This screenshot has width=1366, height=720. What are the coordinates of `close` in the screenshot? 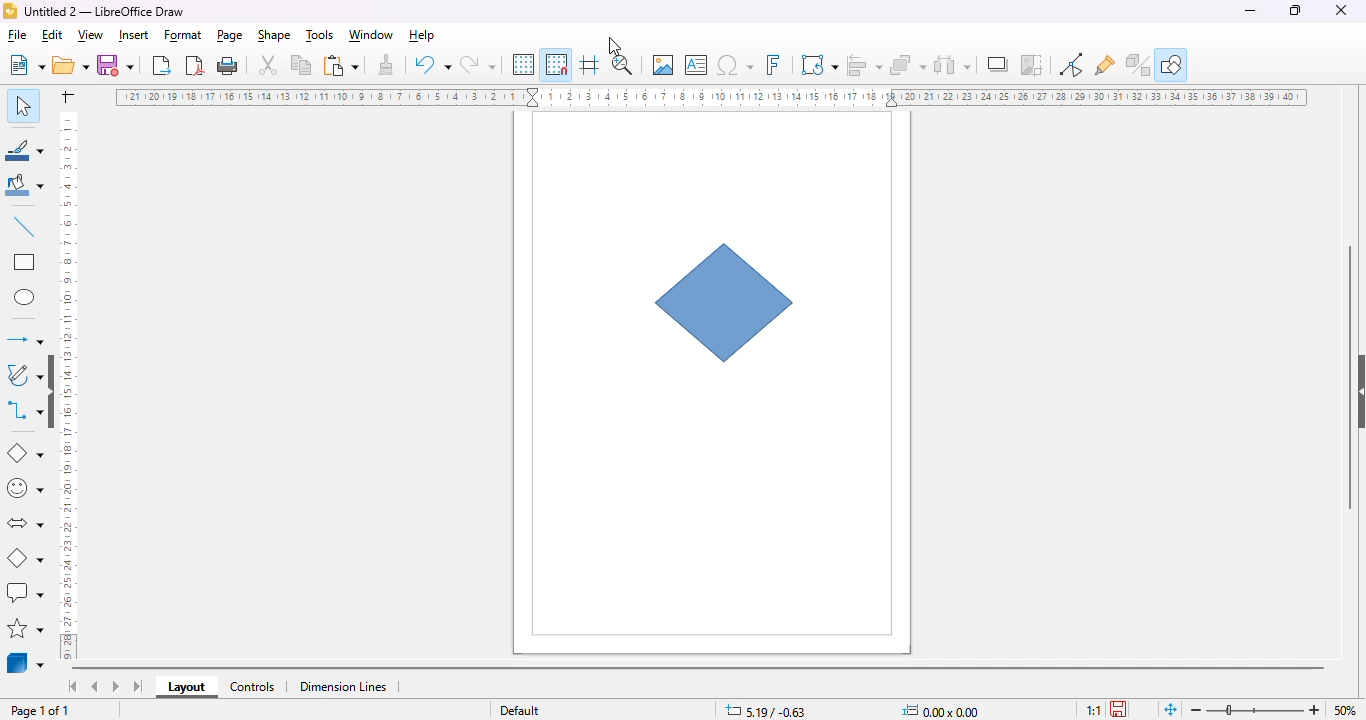 It's located at (1341, 10).